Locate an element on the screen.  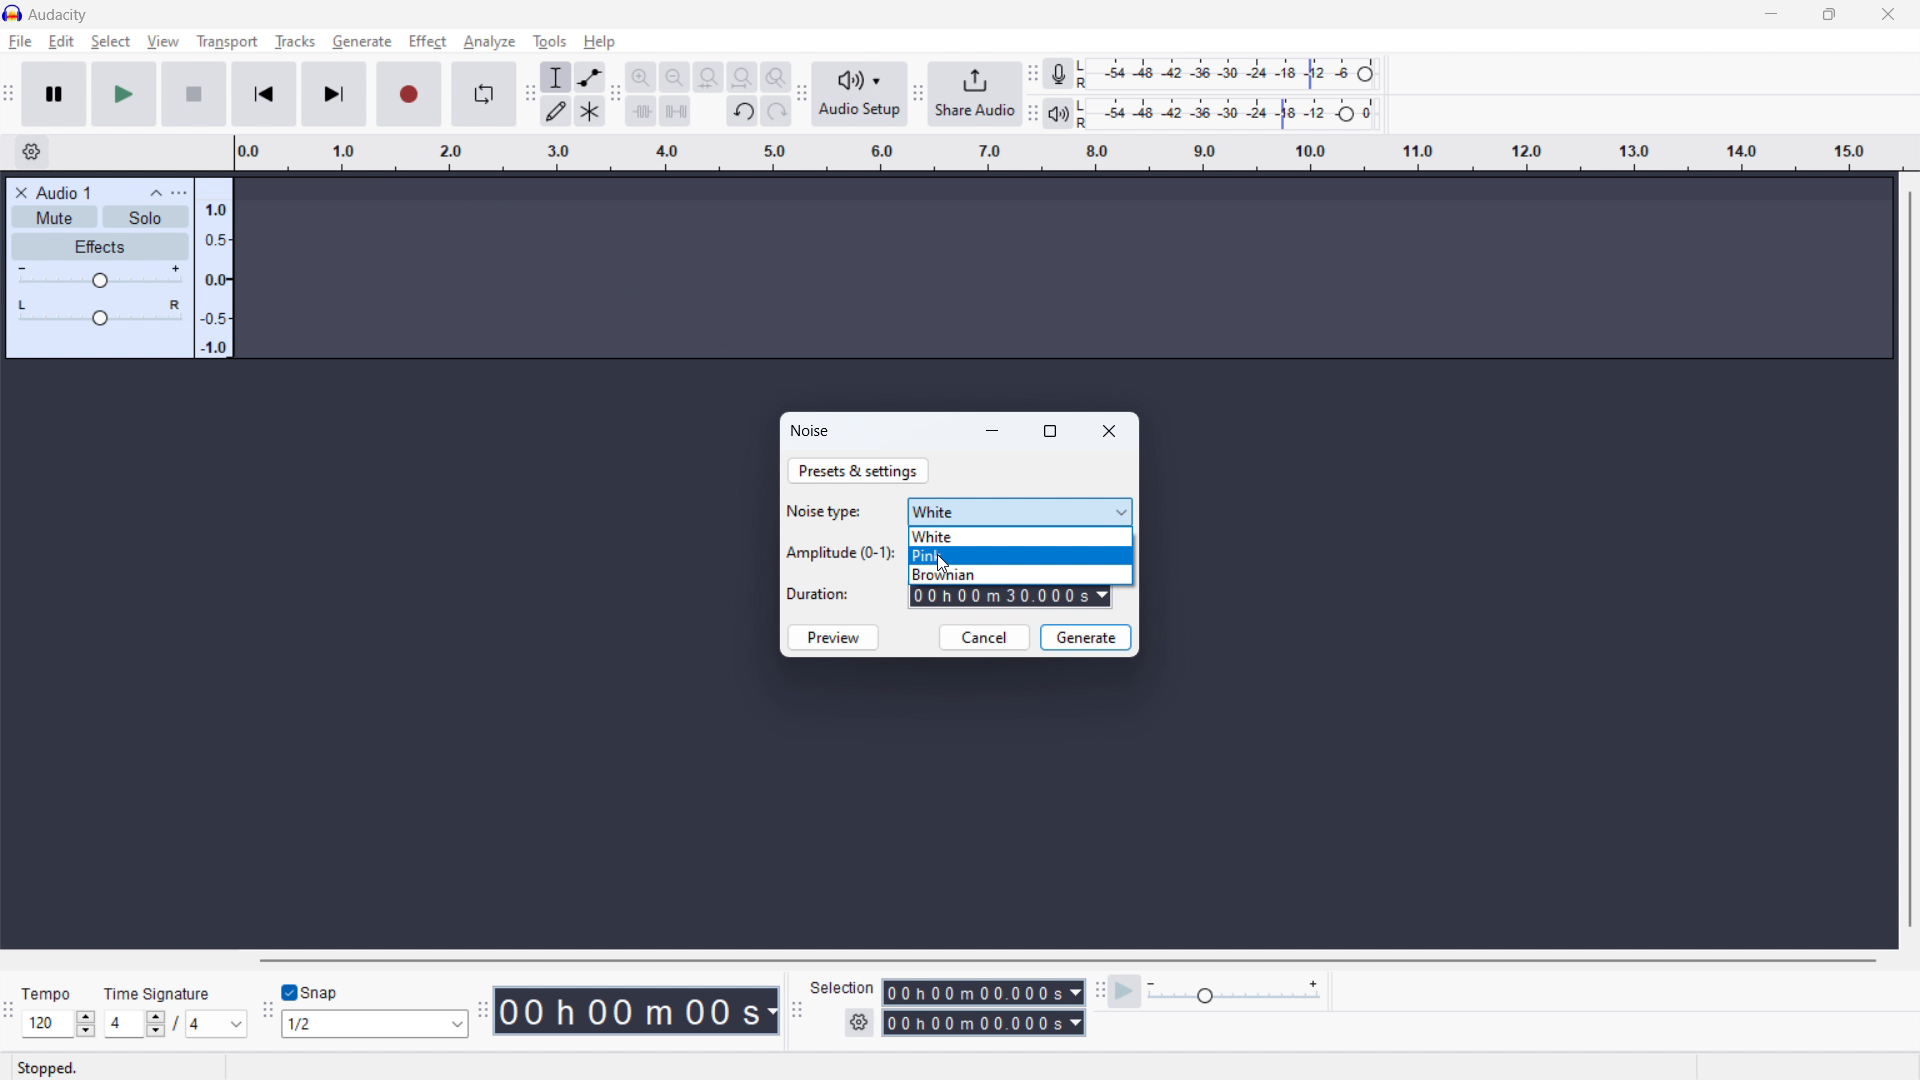
Stopped is located at coordinates (48, 1067).